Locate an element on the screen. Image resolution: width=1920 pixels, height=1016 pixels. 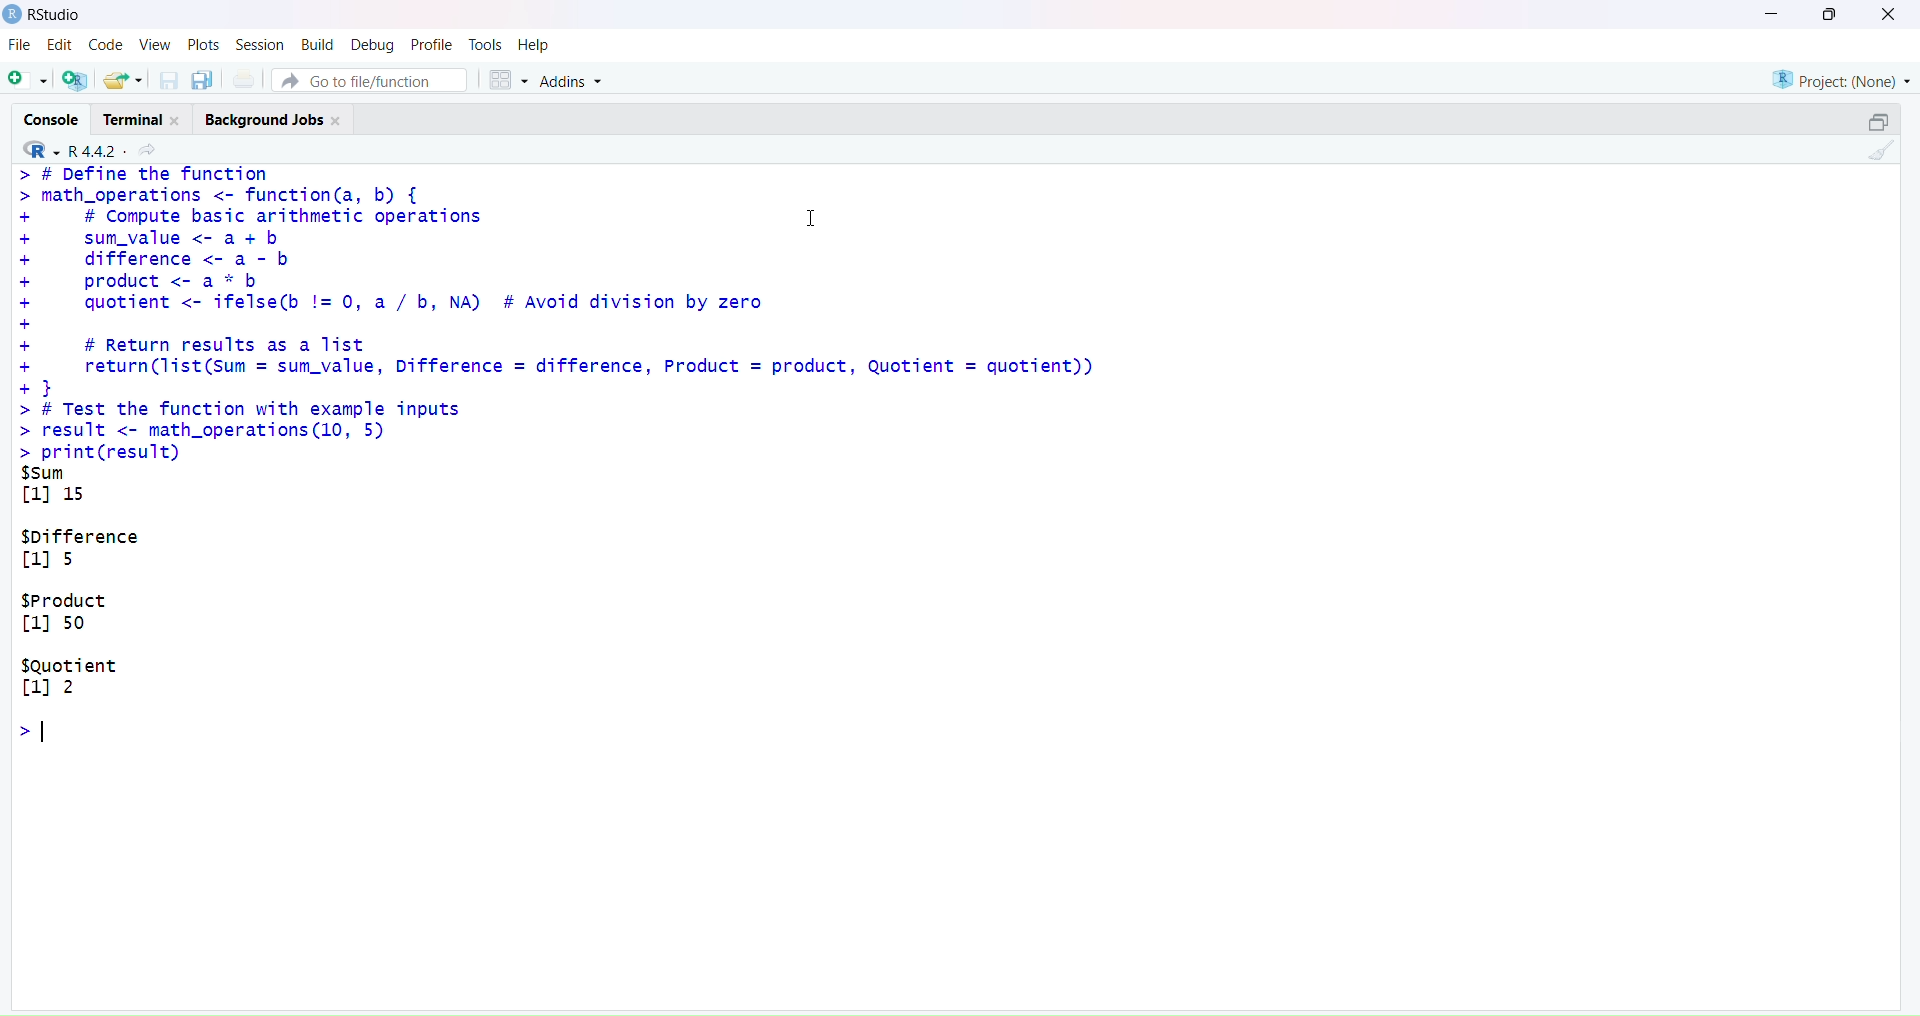
Clear console (Ctrl +L) is located at coordinates (1877, 155).